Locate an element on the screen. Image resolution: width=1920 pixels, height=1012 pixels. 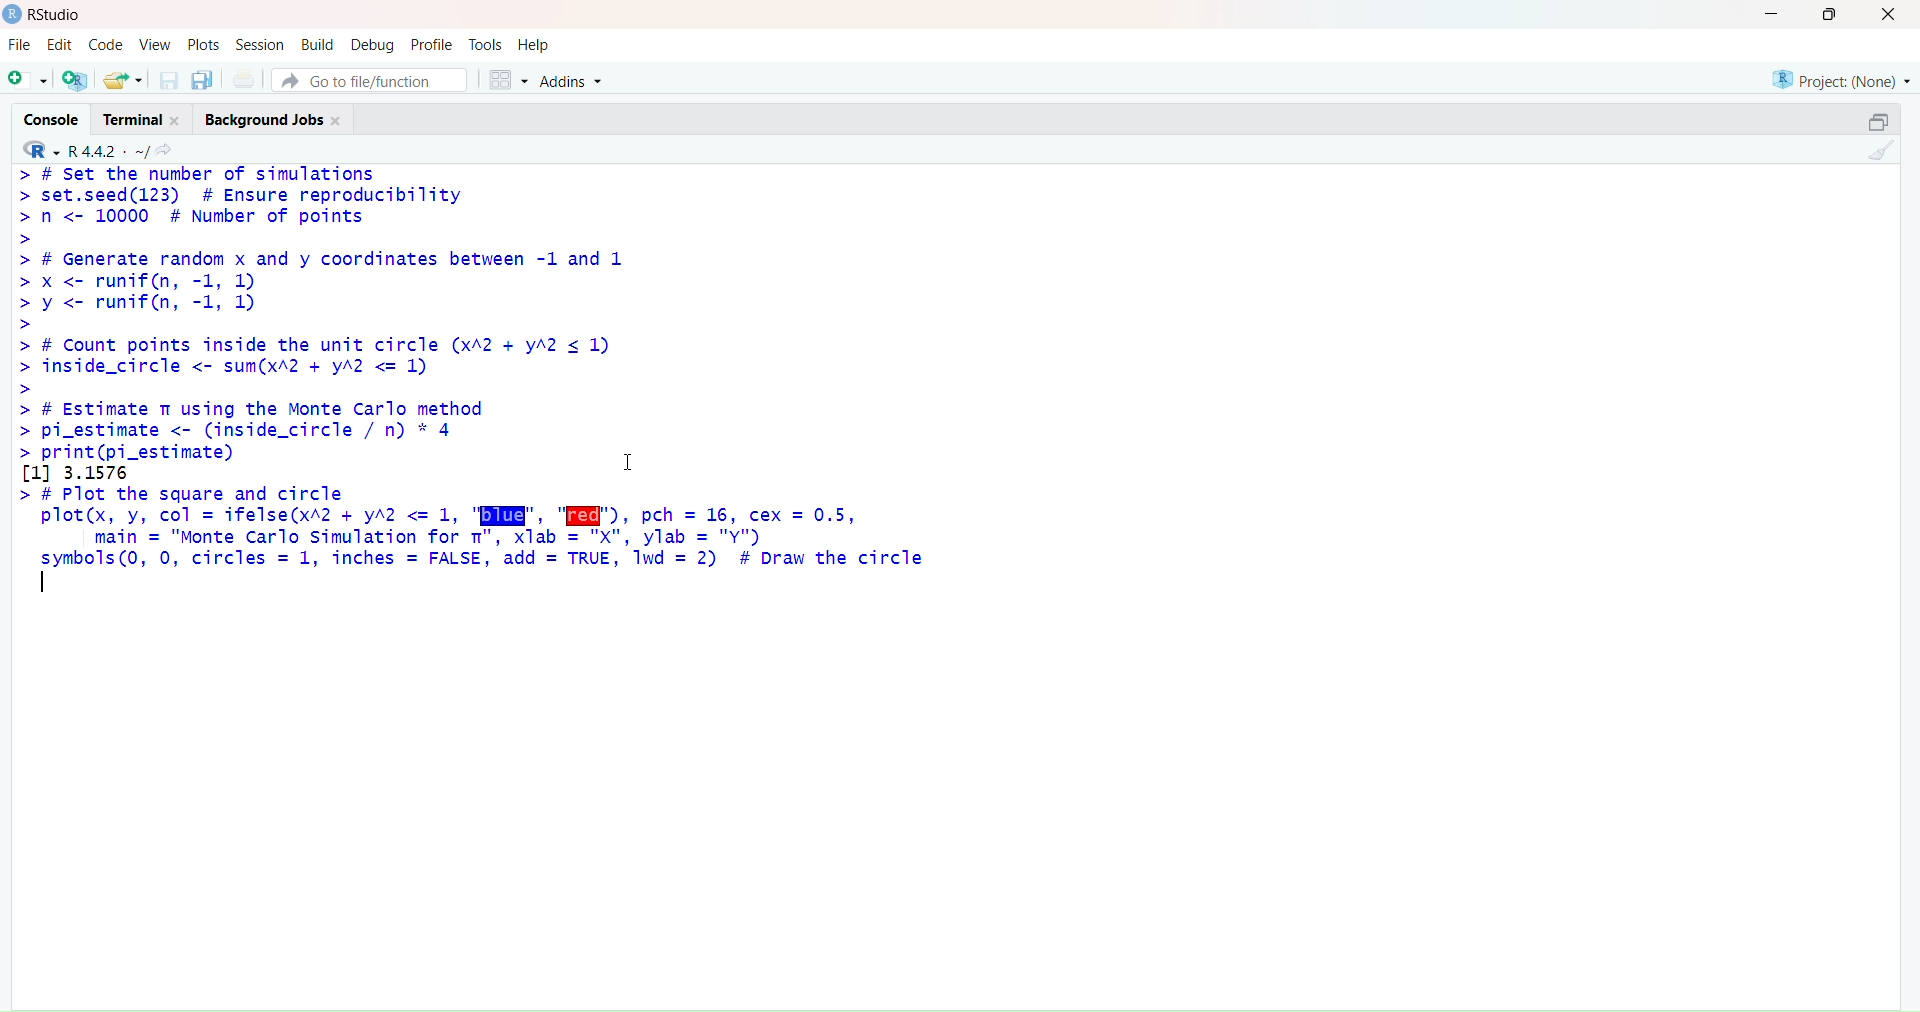
> # Set the number of simulations

> set.seed(123) # Ensure reproducibility

> n <- 10000 # Number of points

>

> # Generate random x and y coordinates between -1 and 1

> Xx <= runif(n, -1, 1)

> y <= runif(n, -1, 1)

>

> # Count points inside the unit circle (xA2 + yA2 < 1)

> inside_circle <- sum(xA2 + yA2 <= 1)

>

> # Estimate m using the Monte Carlo method

> pi_estimate <- (inside_circle / n) * 4

> print(pi_estimate) 1

[1] 3.1576

> # Plot the square and circle
plot(x, y, col = ifelse(xA2 + yA2 <= 1, 'BNER", "W&"), pch = 16, cex = 0.5,

main = "Monte Carlo Simulation for mn", xlab = "X", ylab = "Y")

symbols (0, 0, circles = 1, inches = FALSE, add = TRUE, Twd = 2) # Draw the circle
| is located at coordinates (509, 385).